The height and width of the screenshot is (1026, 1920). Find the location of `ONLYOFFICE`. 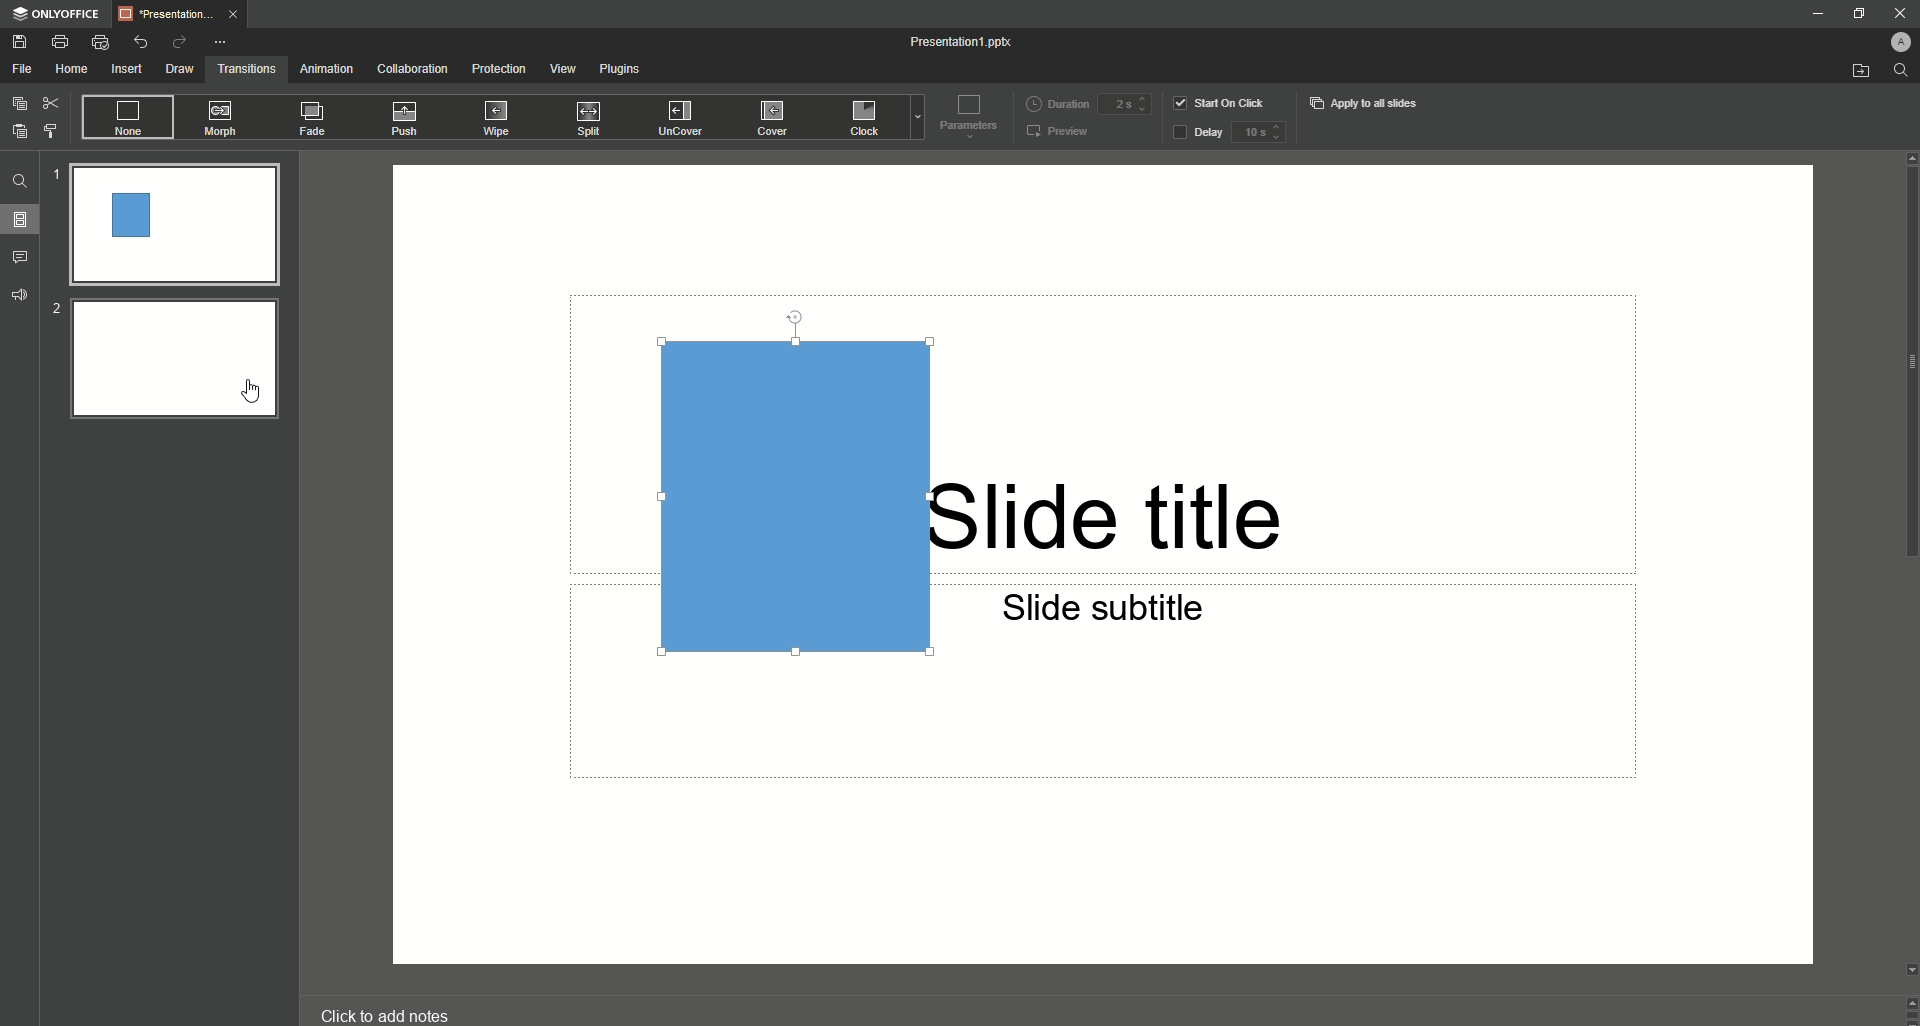

ONLYOFFICE is located at coordinates (58, 13).